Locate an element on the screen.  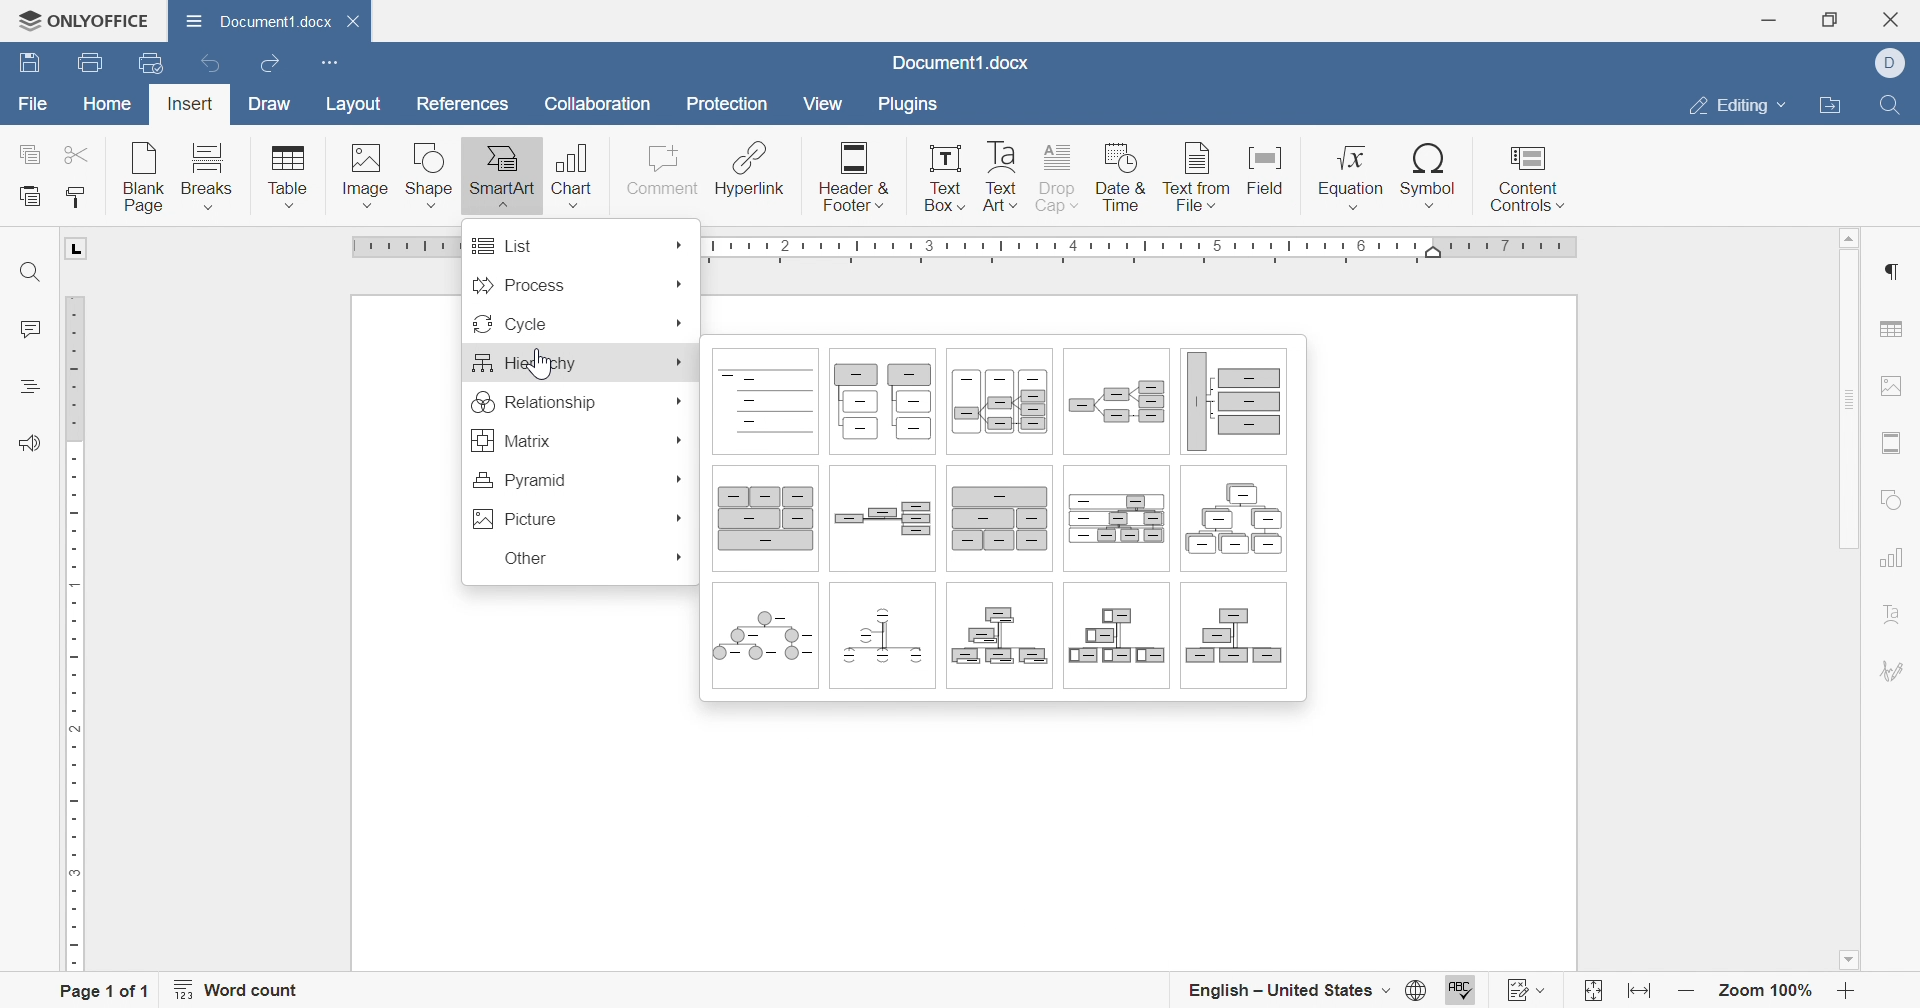
Draw is located at coordinates (267, 104).